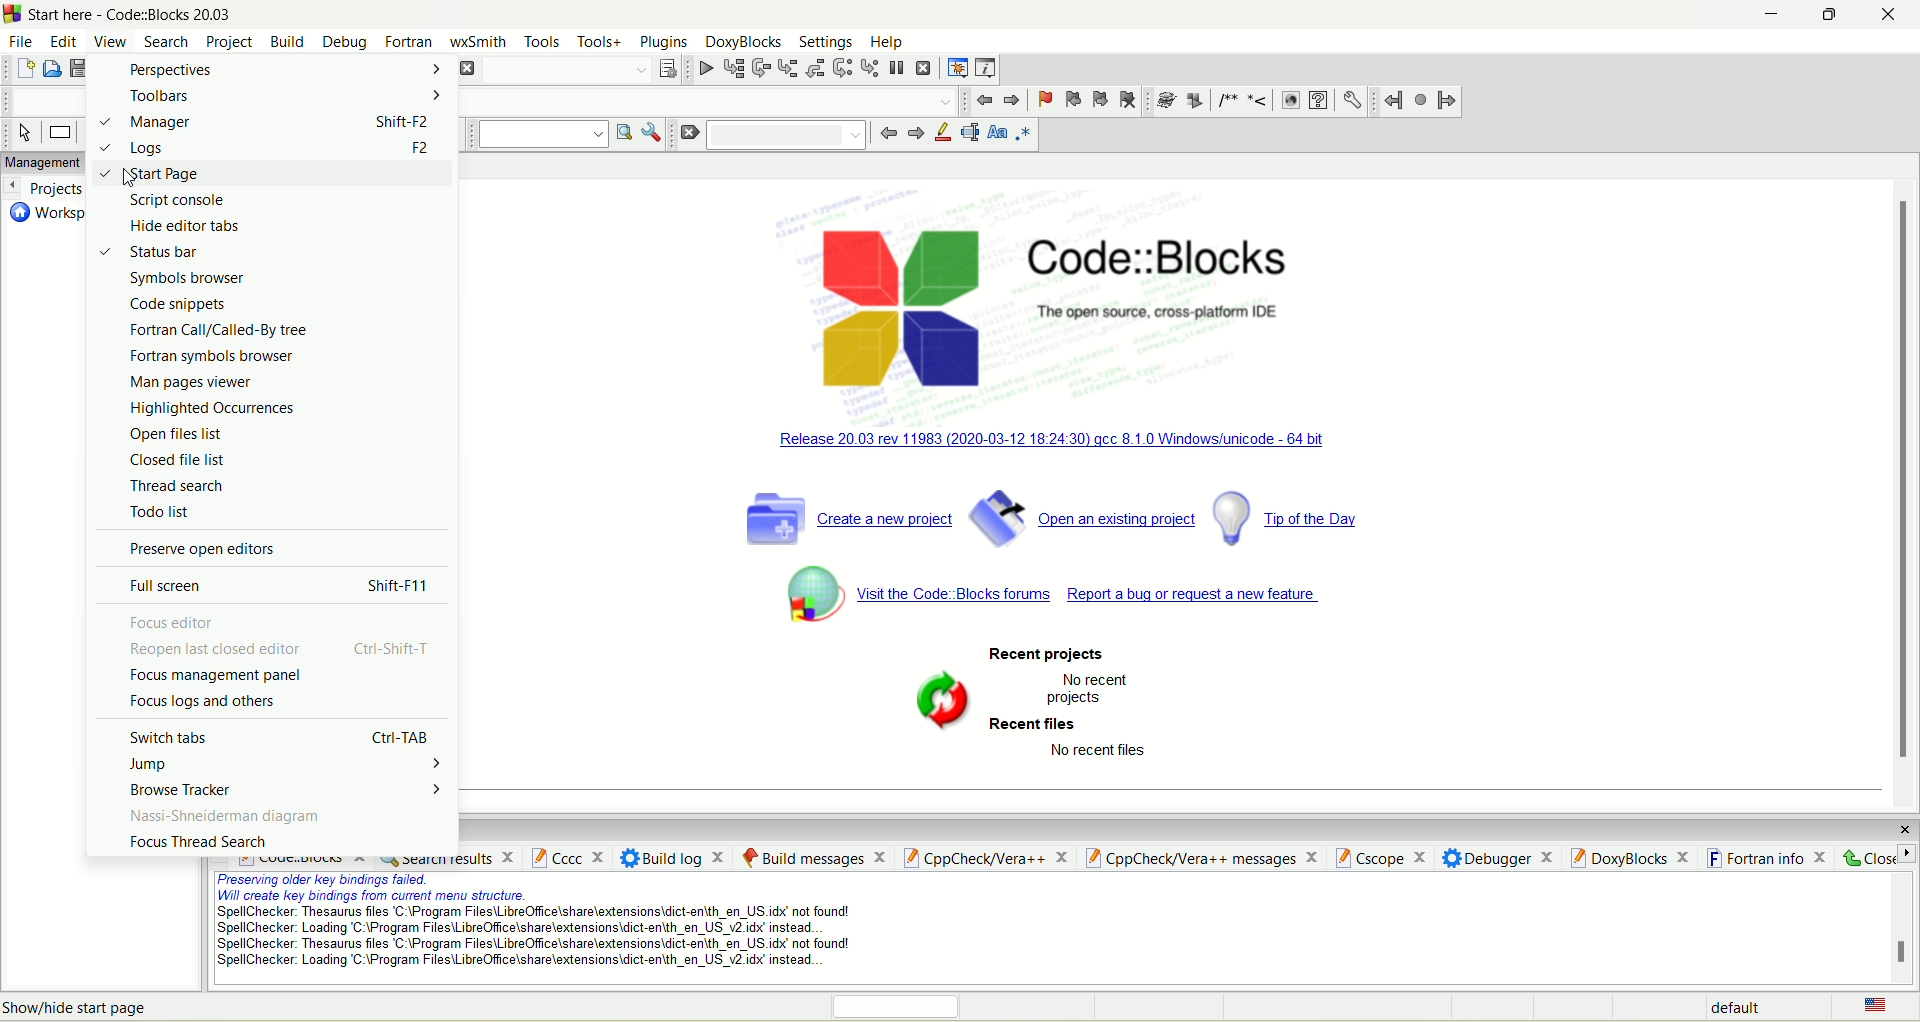 The image size is (1920, 1022). What do you see at coordinates (128, 177) in the screenshot?
I see `Cursor` at bounding box center [128, 177].